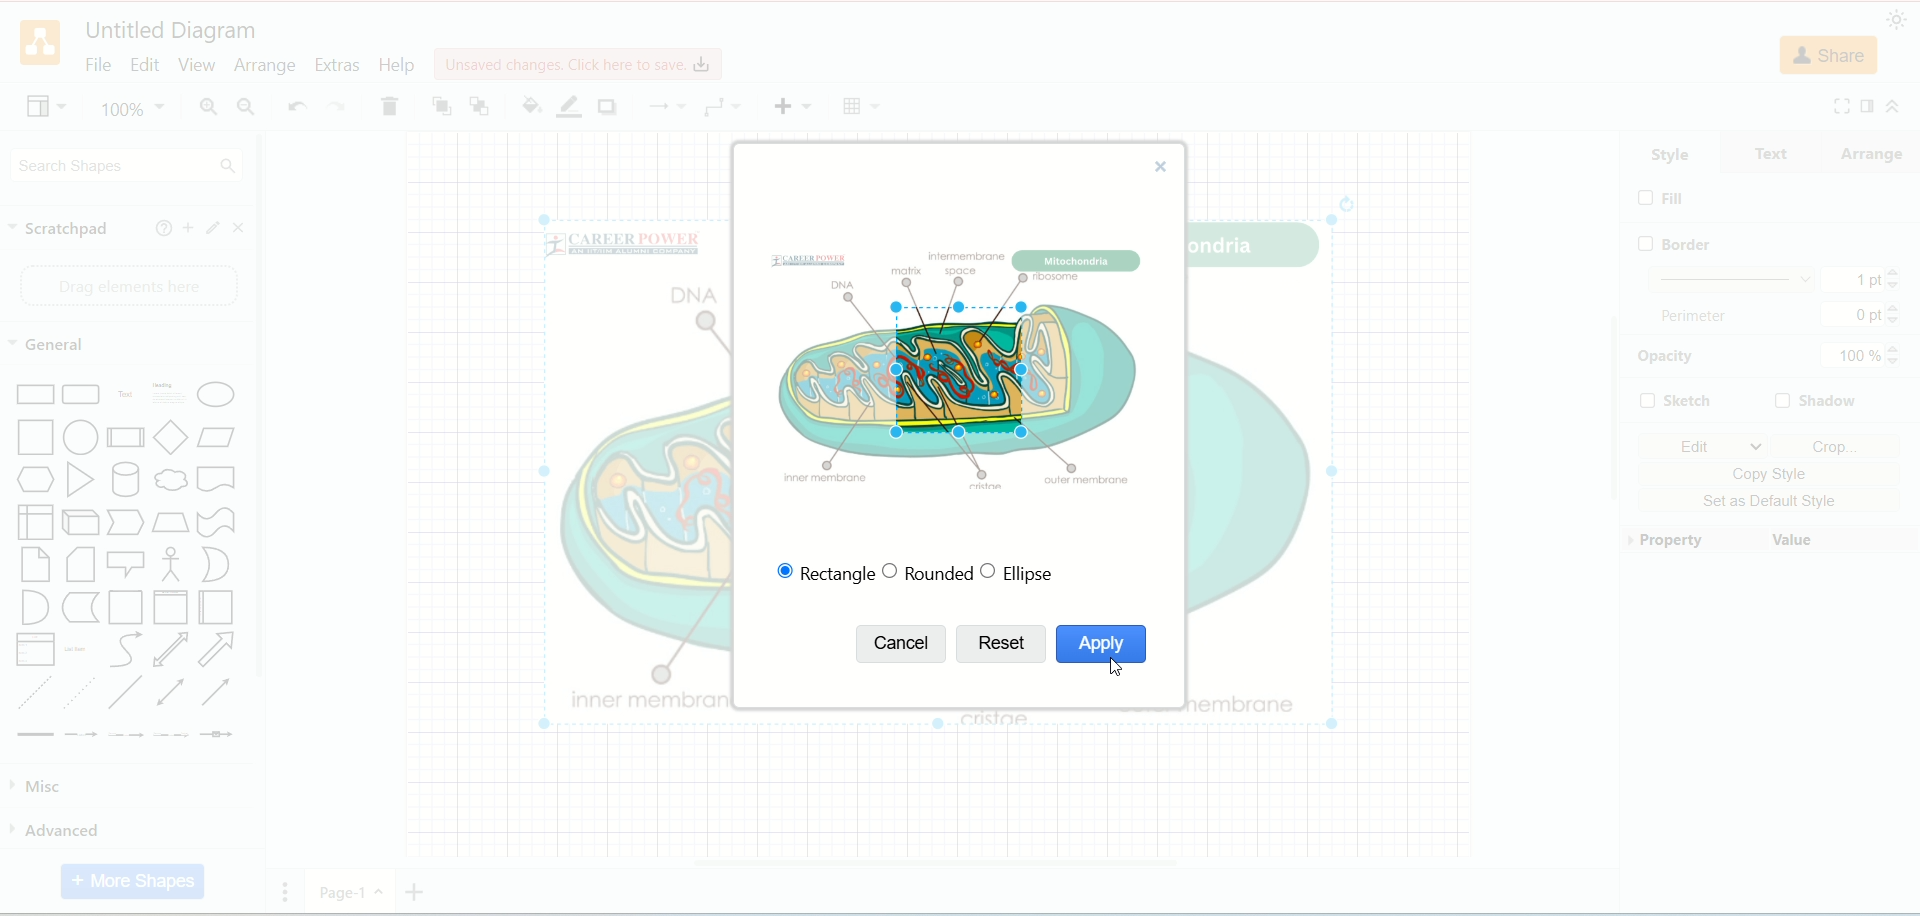 Image resolution: width=1920 pixels, height=916 pixels. Describe the element at coordinates (575, 63) in the screenshot. I see `Unsaved changes. Click here to save.` at that location.